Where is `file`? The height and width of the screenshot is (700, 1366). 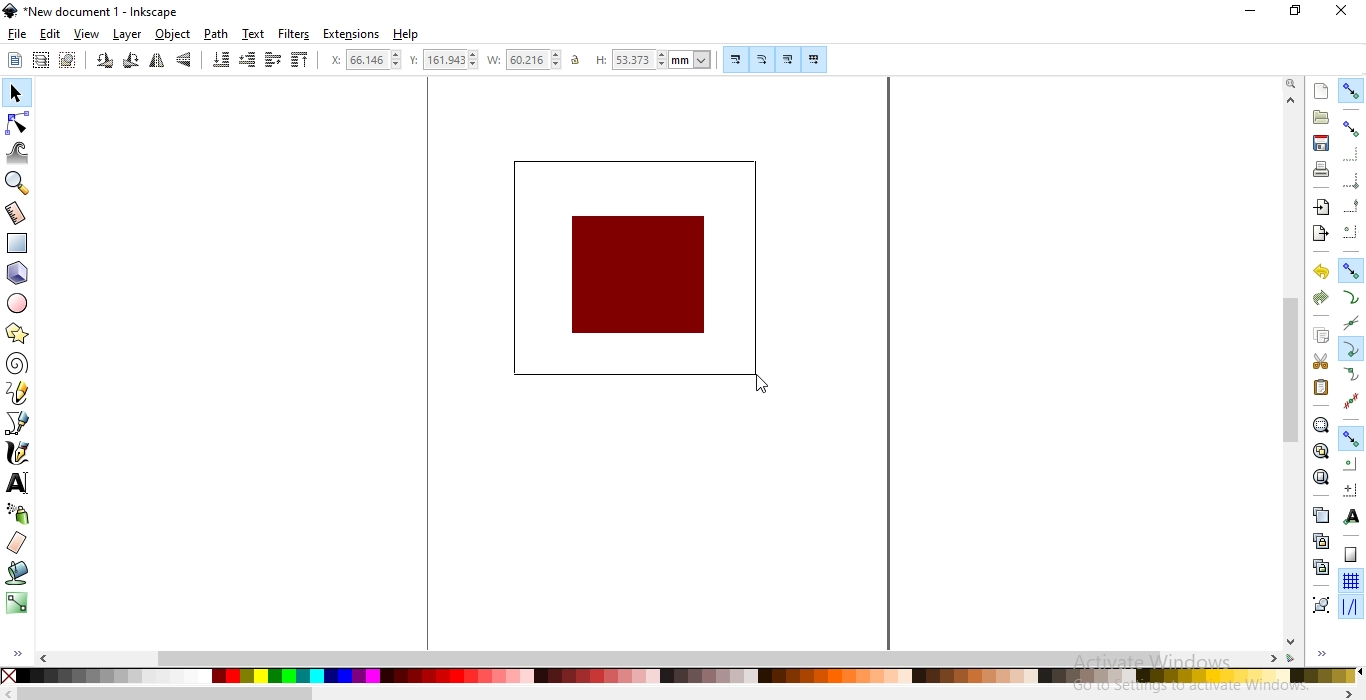
file is located at coordinates (18, 35).